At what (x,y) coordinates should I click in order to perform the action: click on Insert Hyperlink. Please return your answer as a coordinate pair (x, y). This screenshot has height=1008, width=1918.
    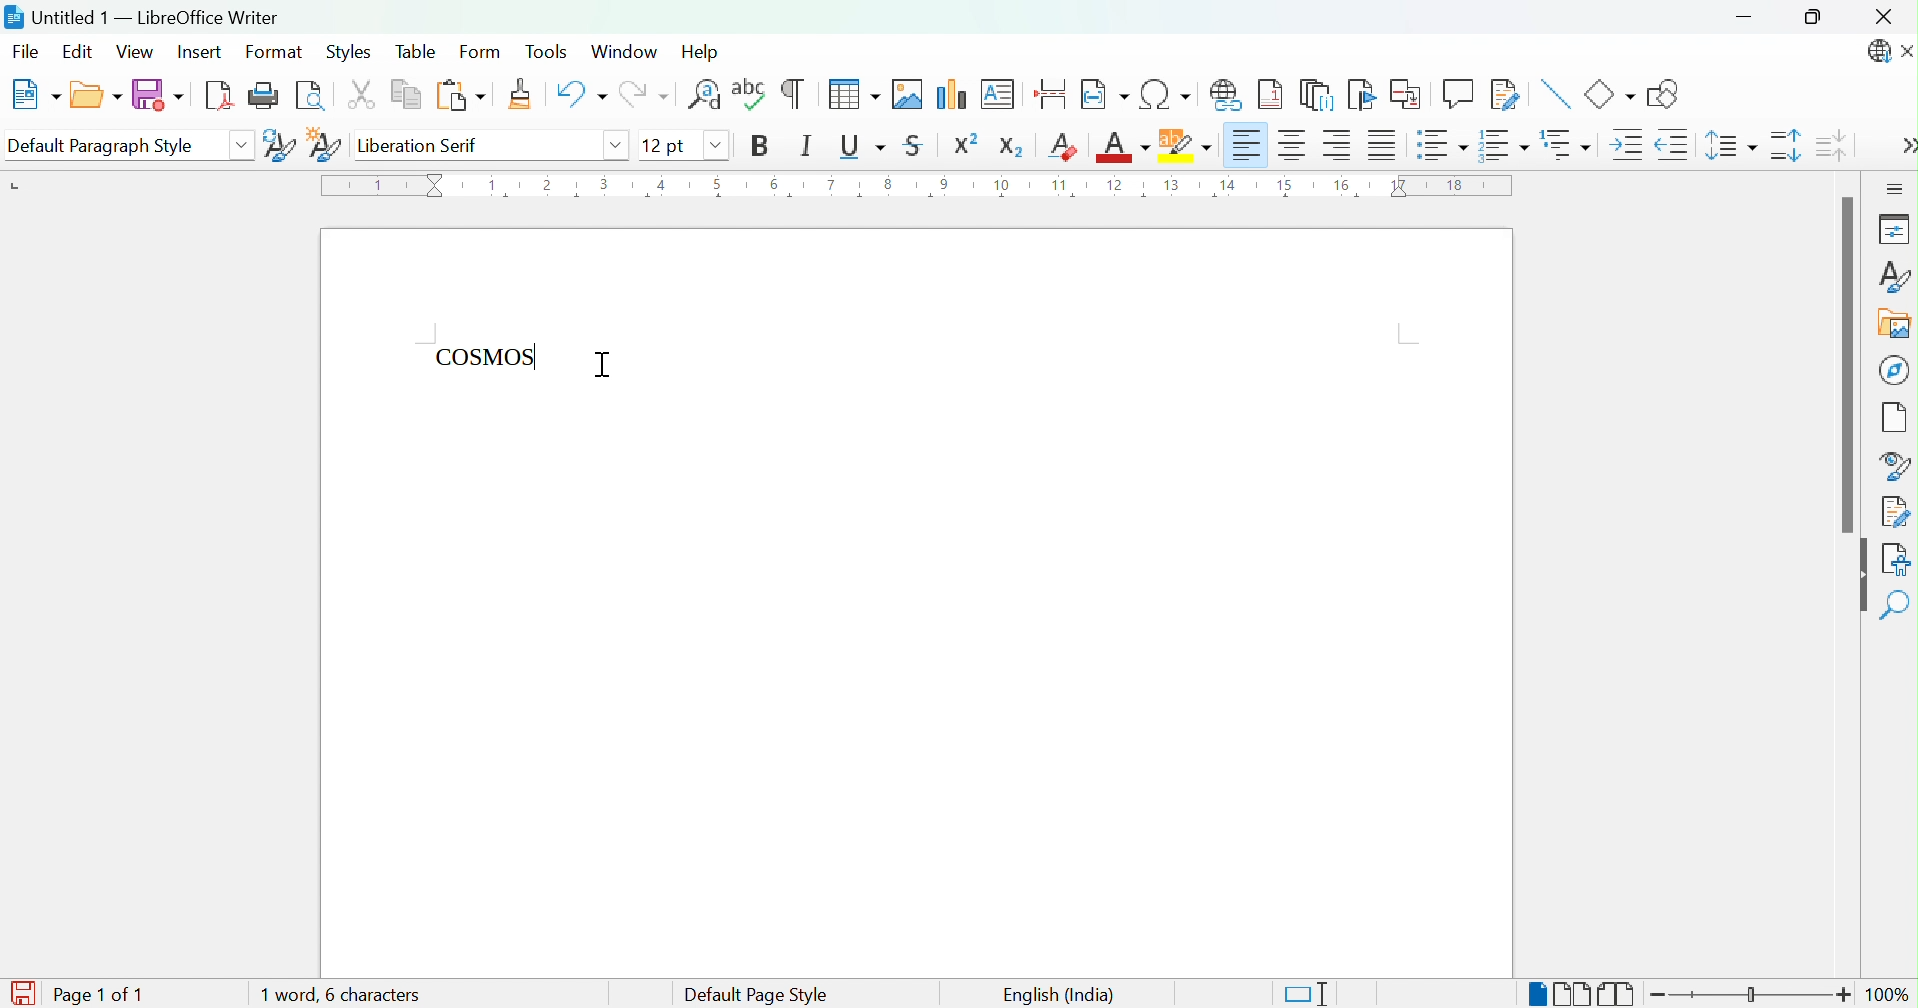
    Looking at the image, I should click on (1228, 92).